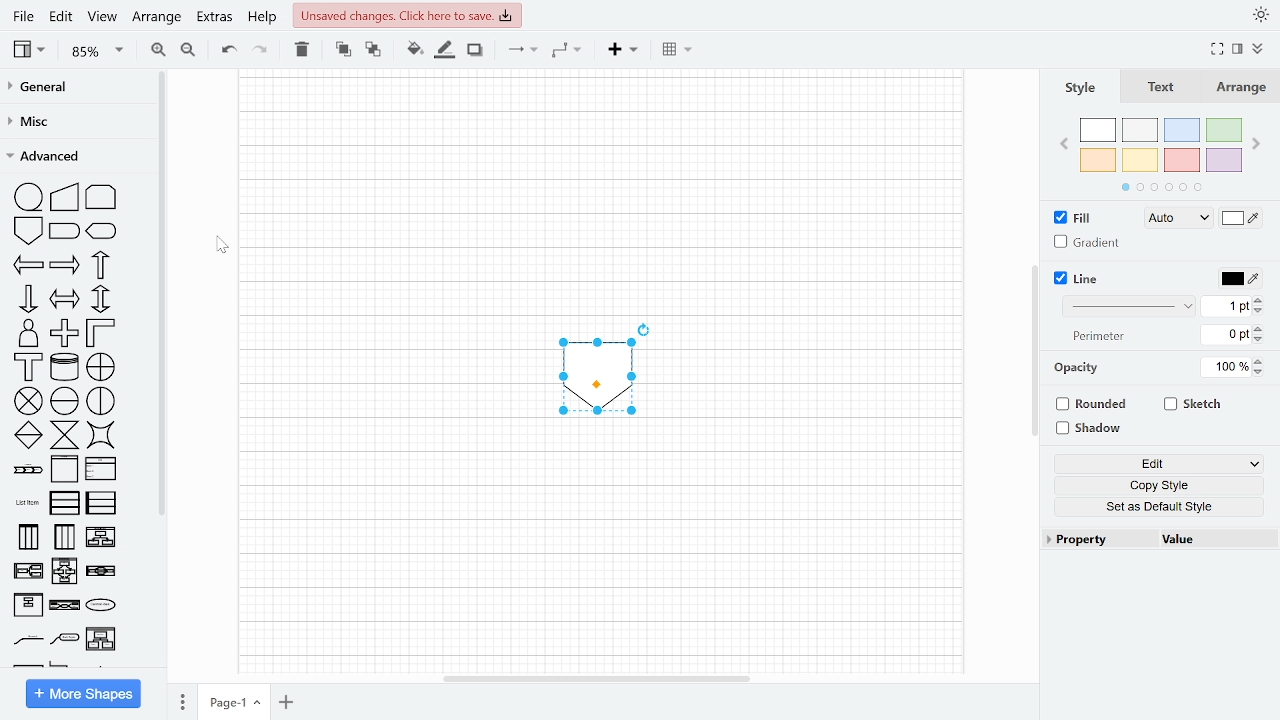  Describe the element at coordinates (101, 299) in the screenshot. I see `double arrow vertical` at that location.